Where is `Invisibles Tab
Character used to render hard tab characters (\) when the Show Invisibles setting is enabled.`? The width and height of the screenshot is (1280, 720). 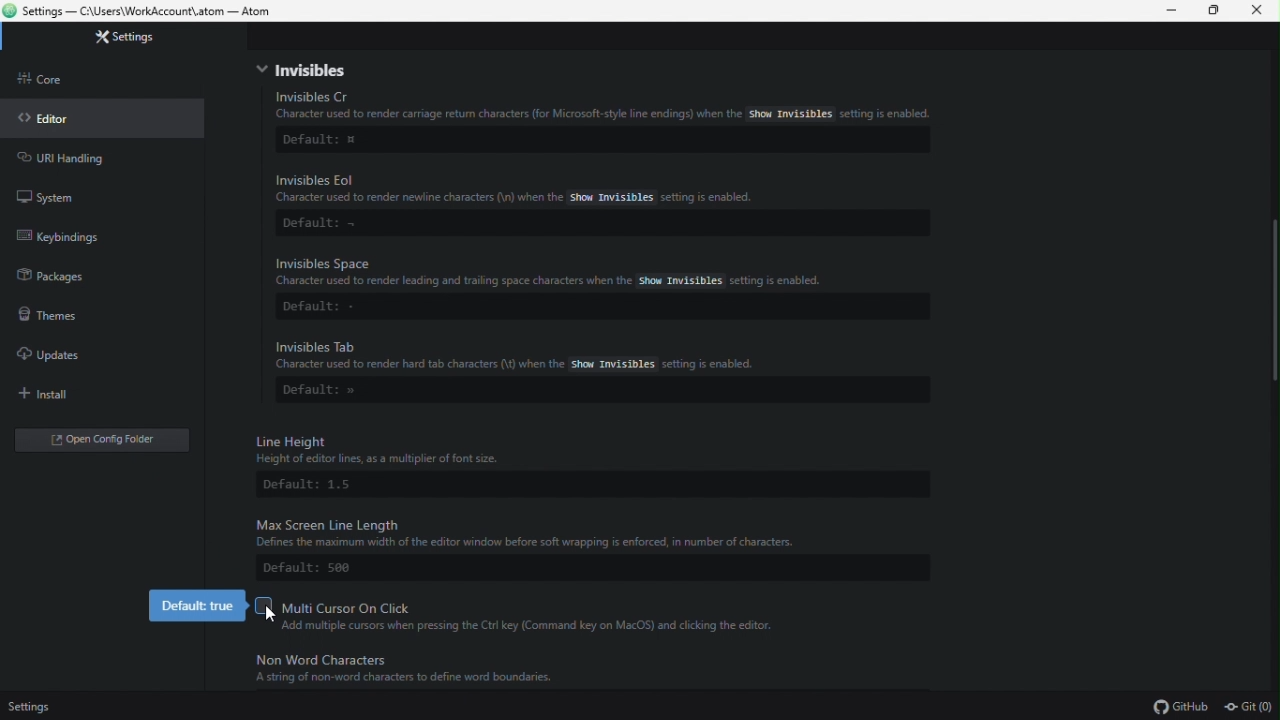 Invisibles Tab
Character used to render hard tab characters (\) when the Show Invisibles setting is enabled. is located at coordinates (512, 355).